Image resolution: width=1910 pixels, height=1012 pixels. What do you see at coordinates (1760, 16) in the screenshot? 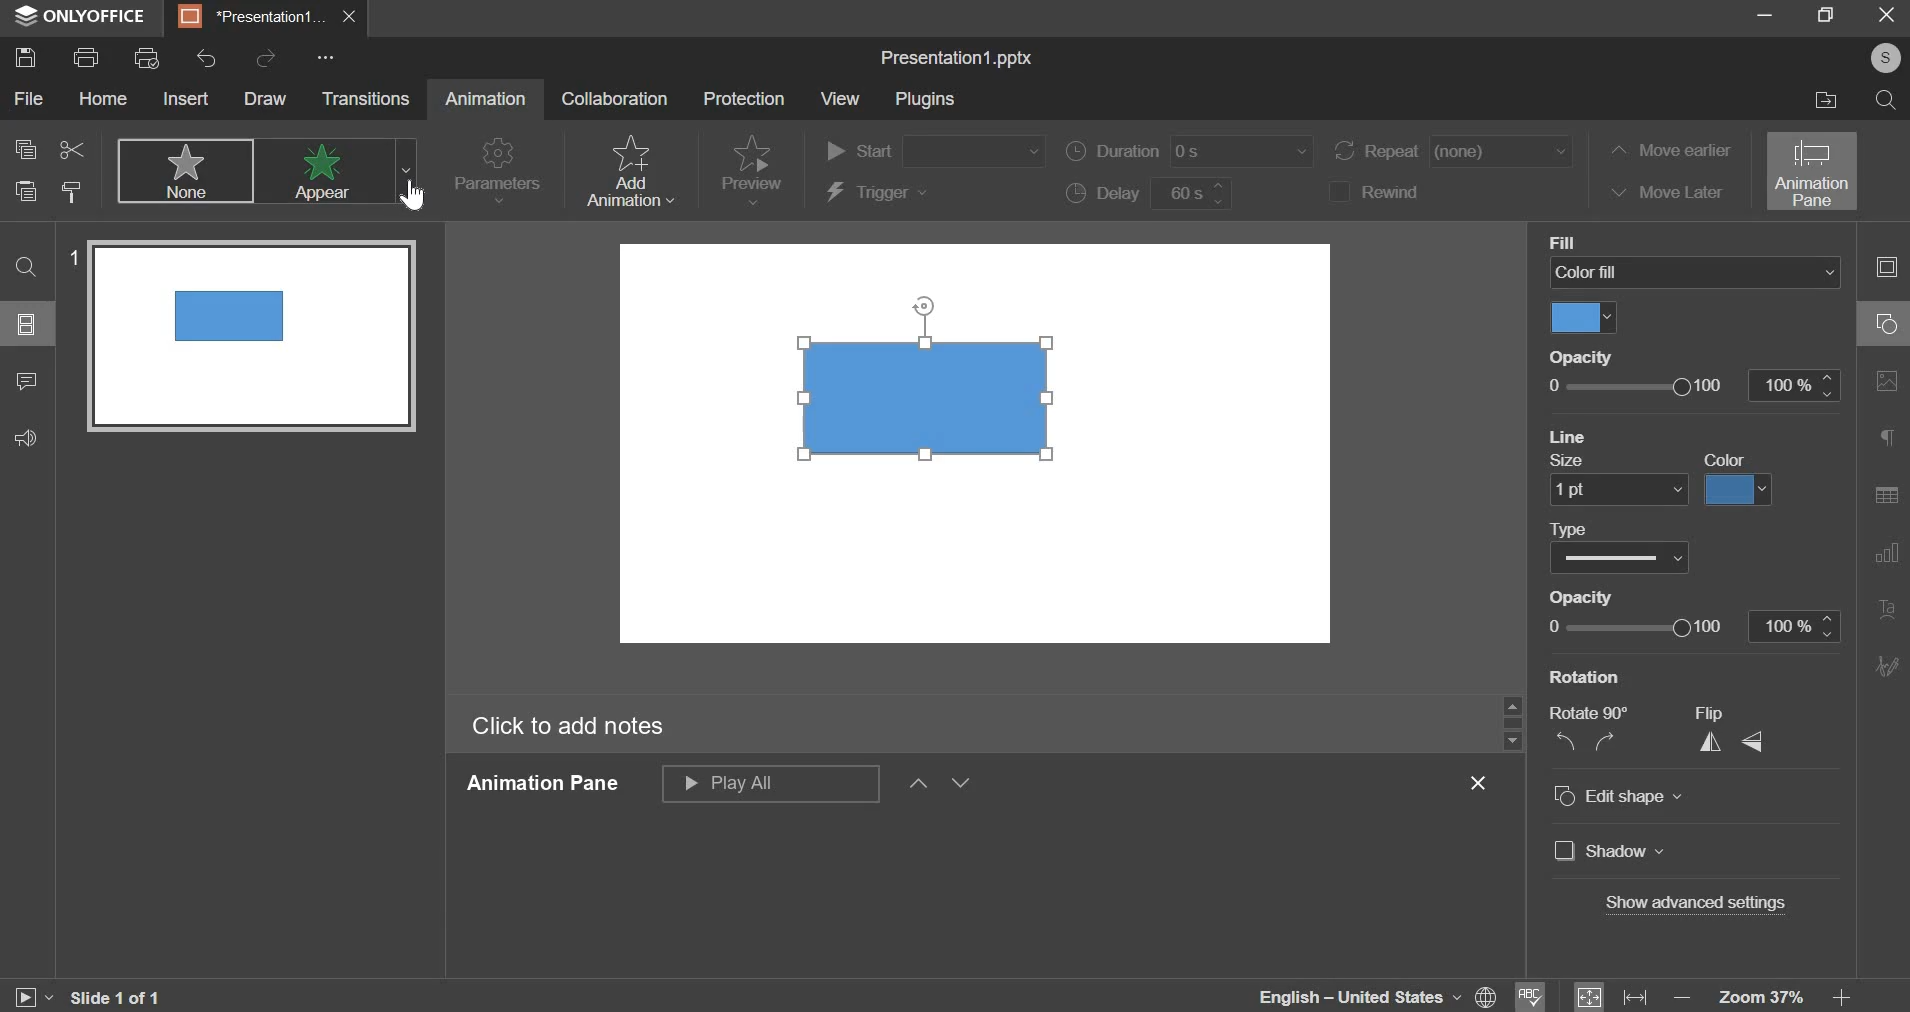
I see `minimize` at bounding box center [1760, 16].